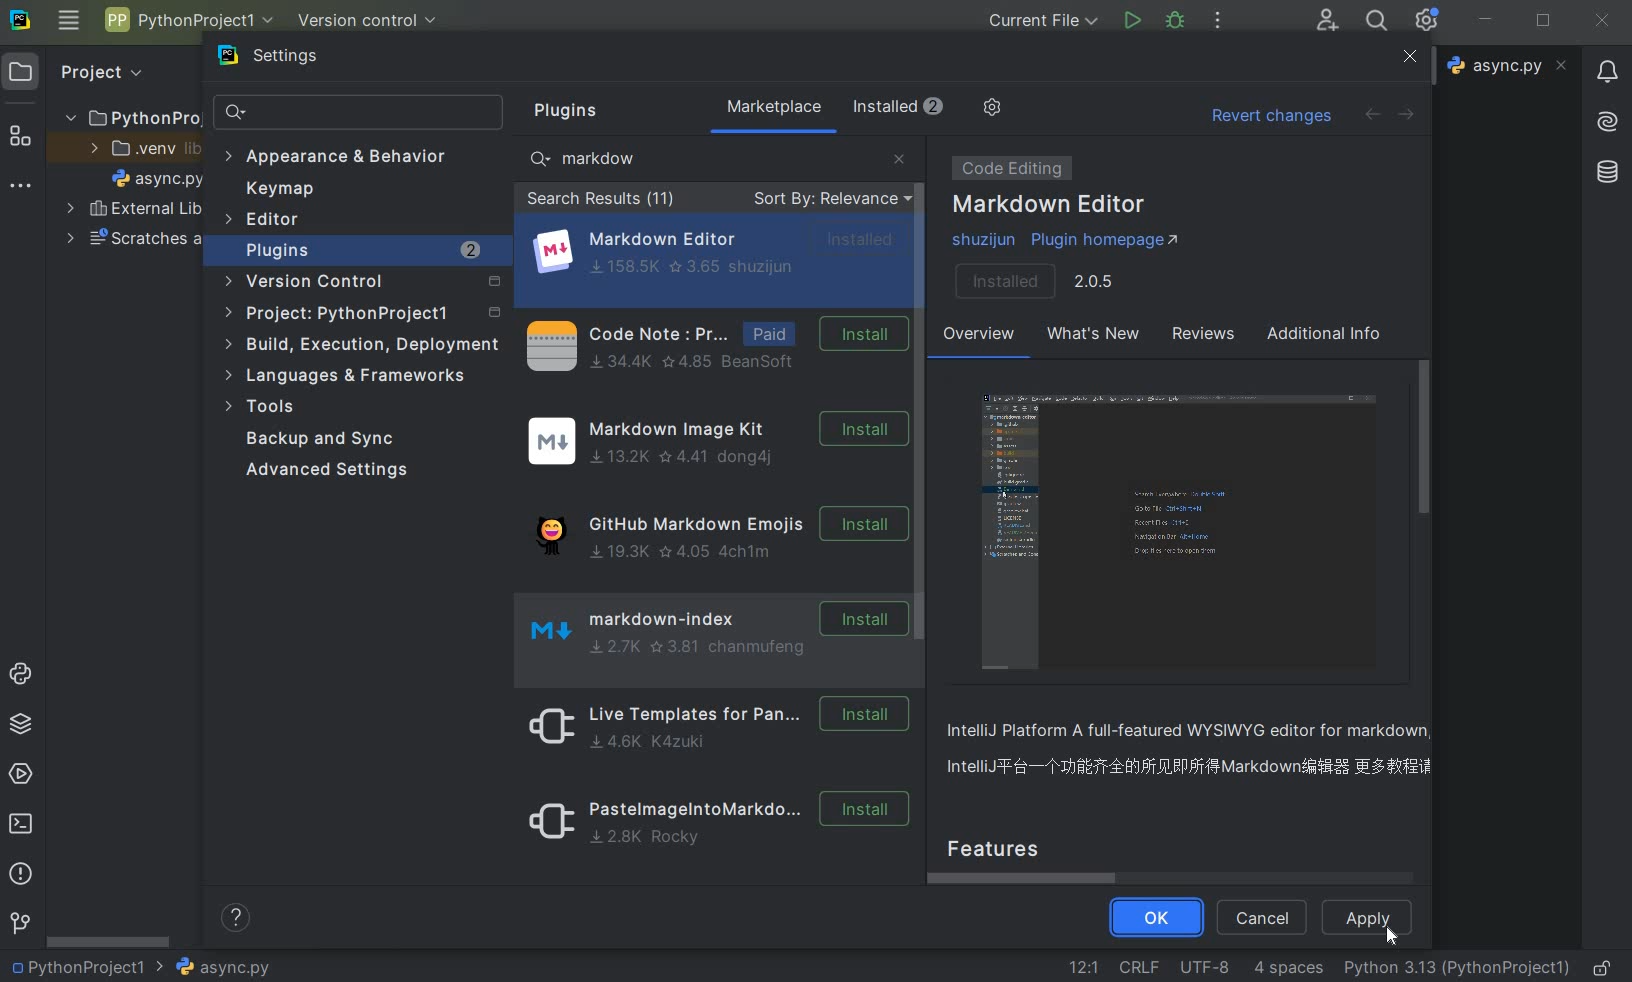 The image size is (1632, 982). I want to click on forward, so click(1412, 114).